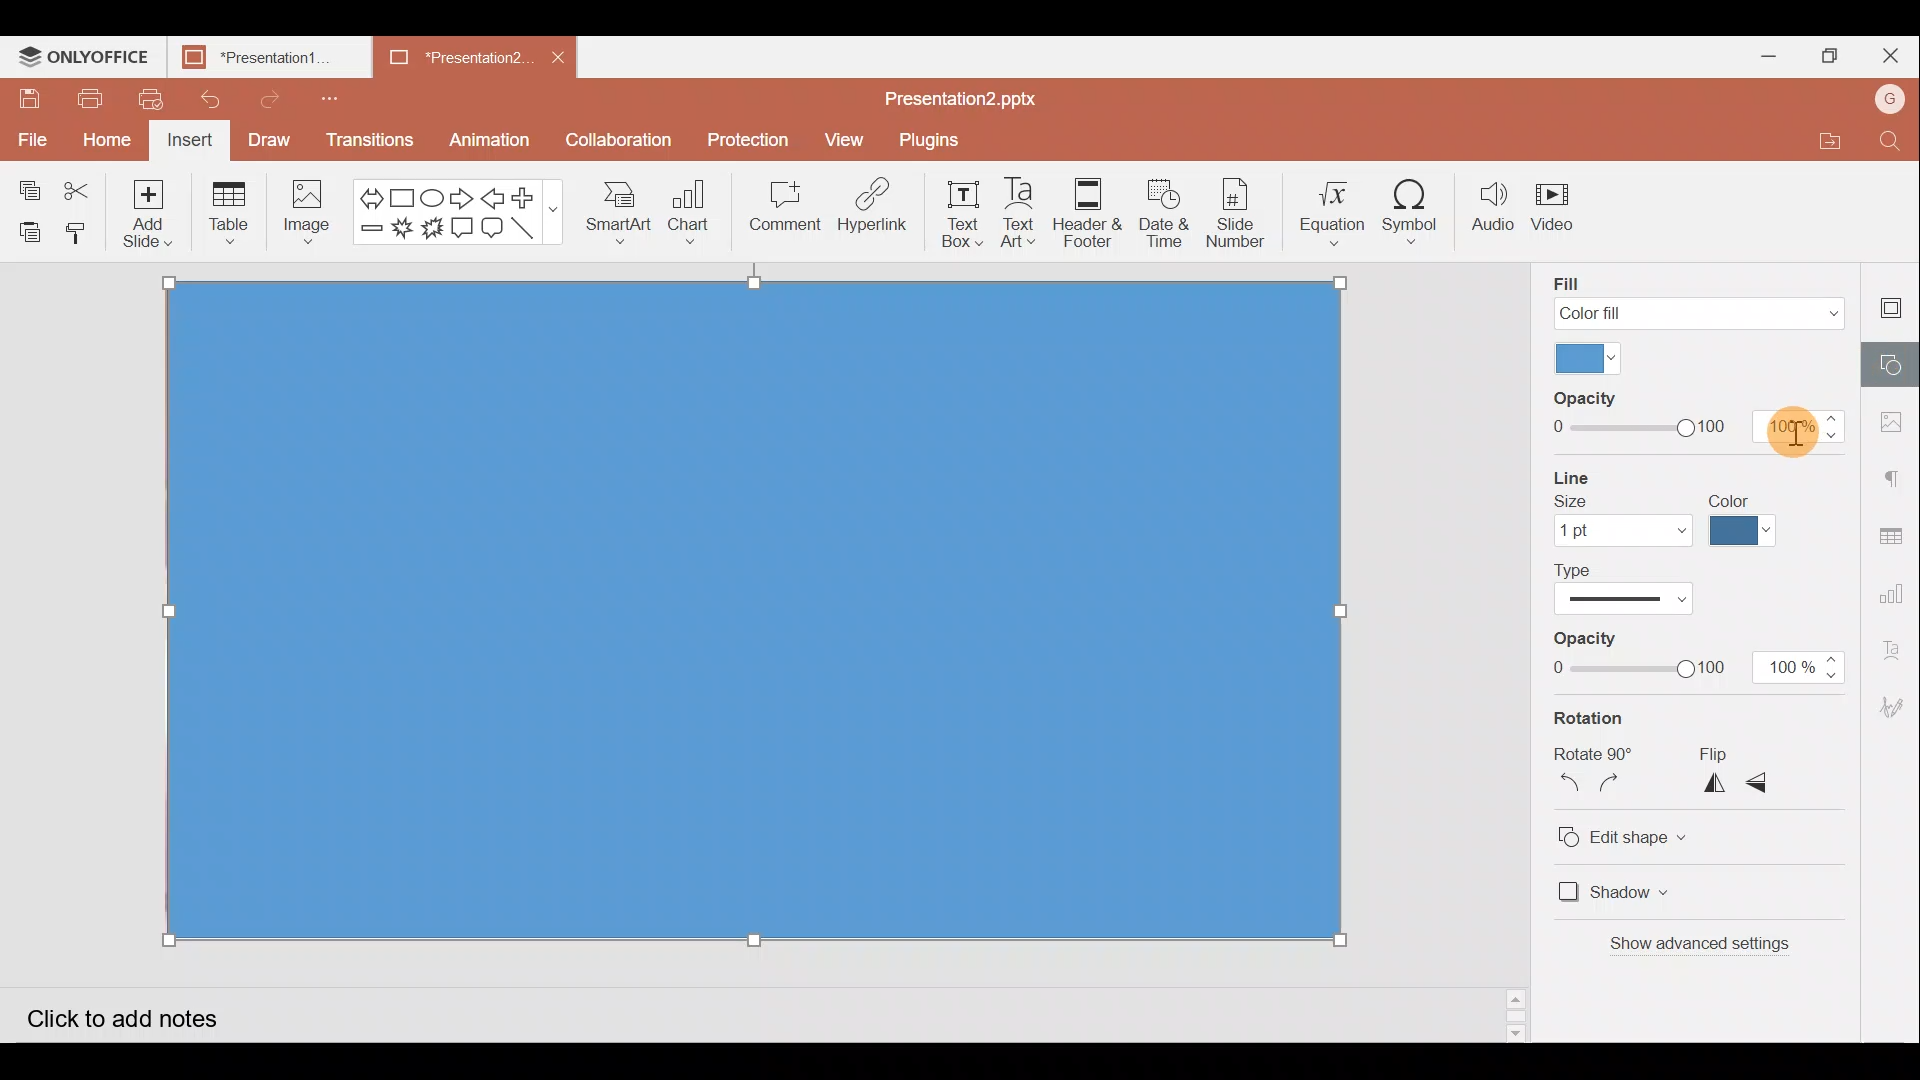 The height and width of the screenshot is (1080, 1920). Describe the element at coordinates (1242, 211) in the screenshot. I see `Slide number` at that location.